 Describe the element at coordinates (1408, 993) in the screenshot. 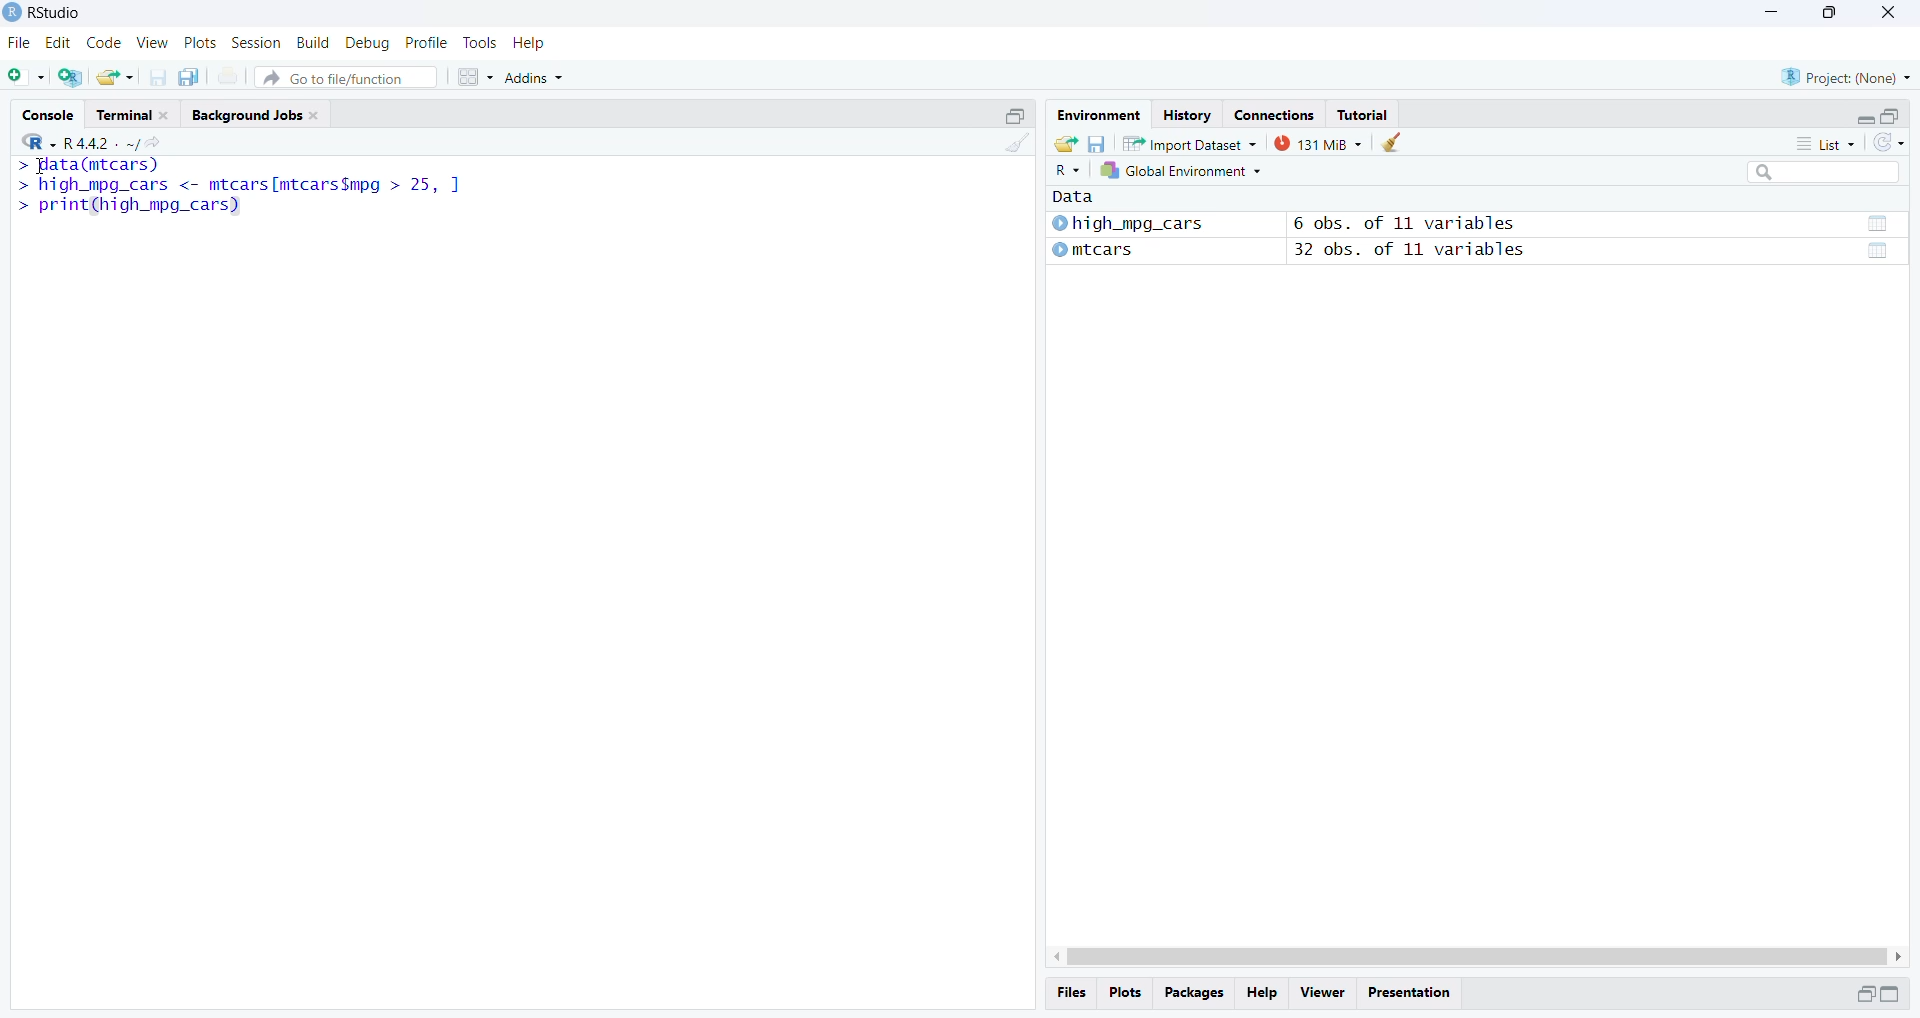

I see `Presentation` at that location.